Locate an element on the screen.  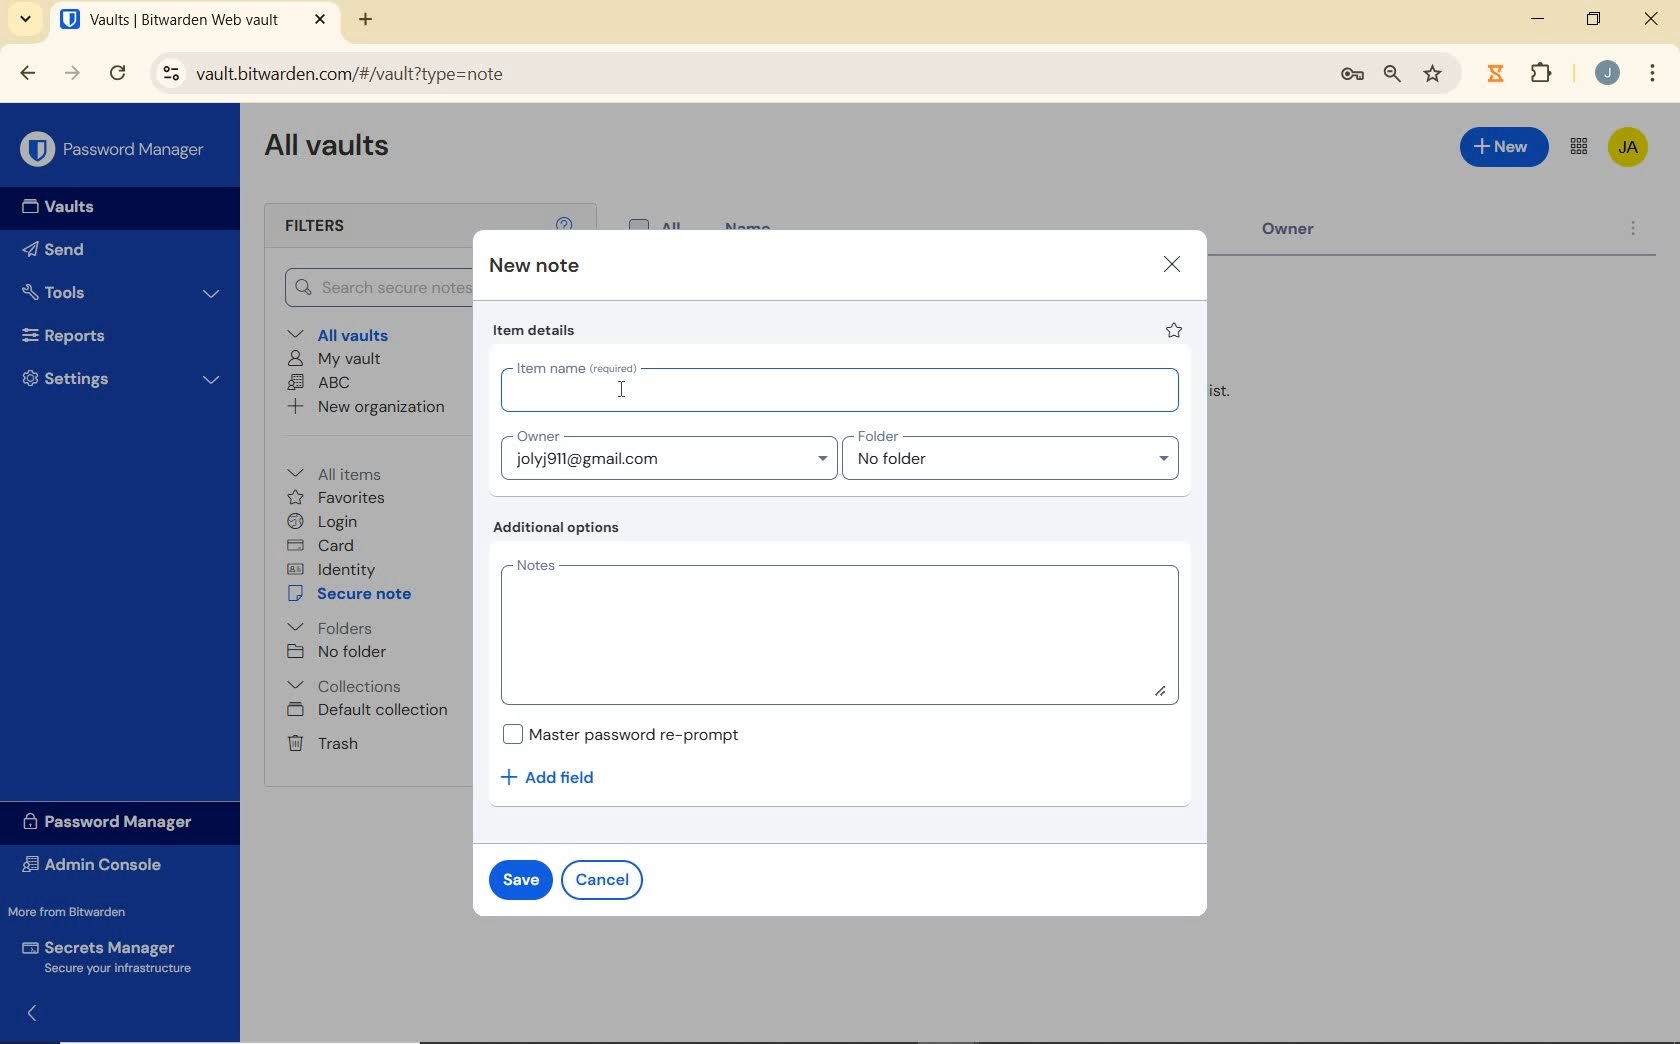
favorites is located at coordinates (337, 498).